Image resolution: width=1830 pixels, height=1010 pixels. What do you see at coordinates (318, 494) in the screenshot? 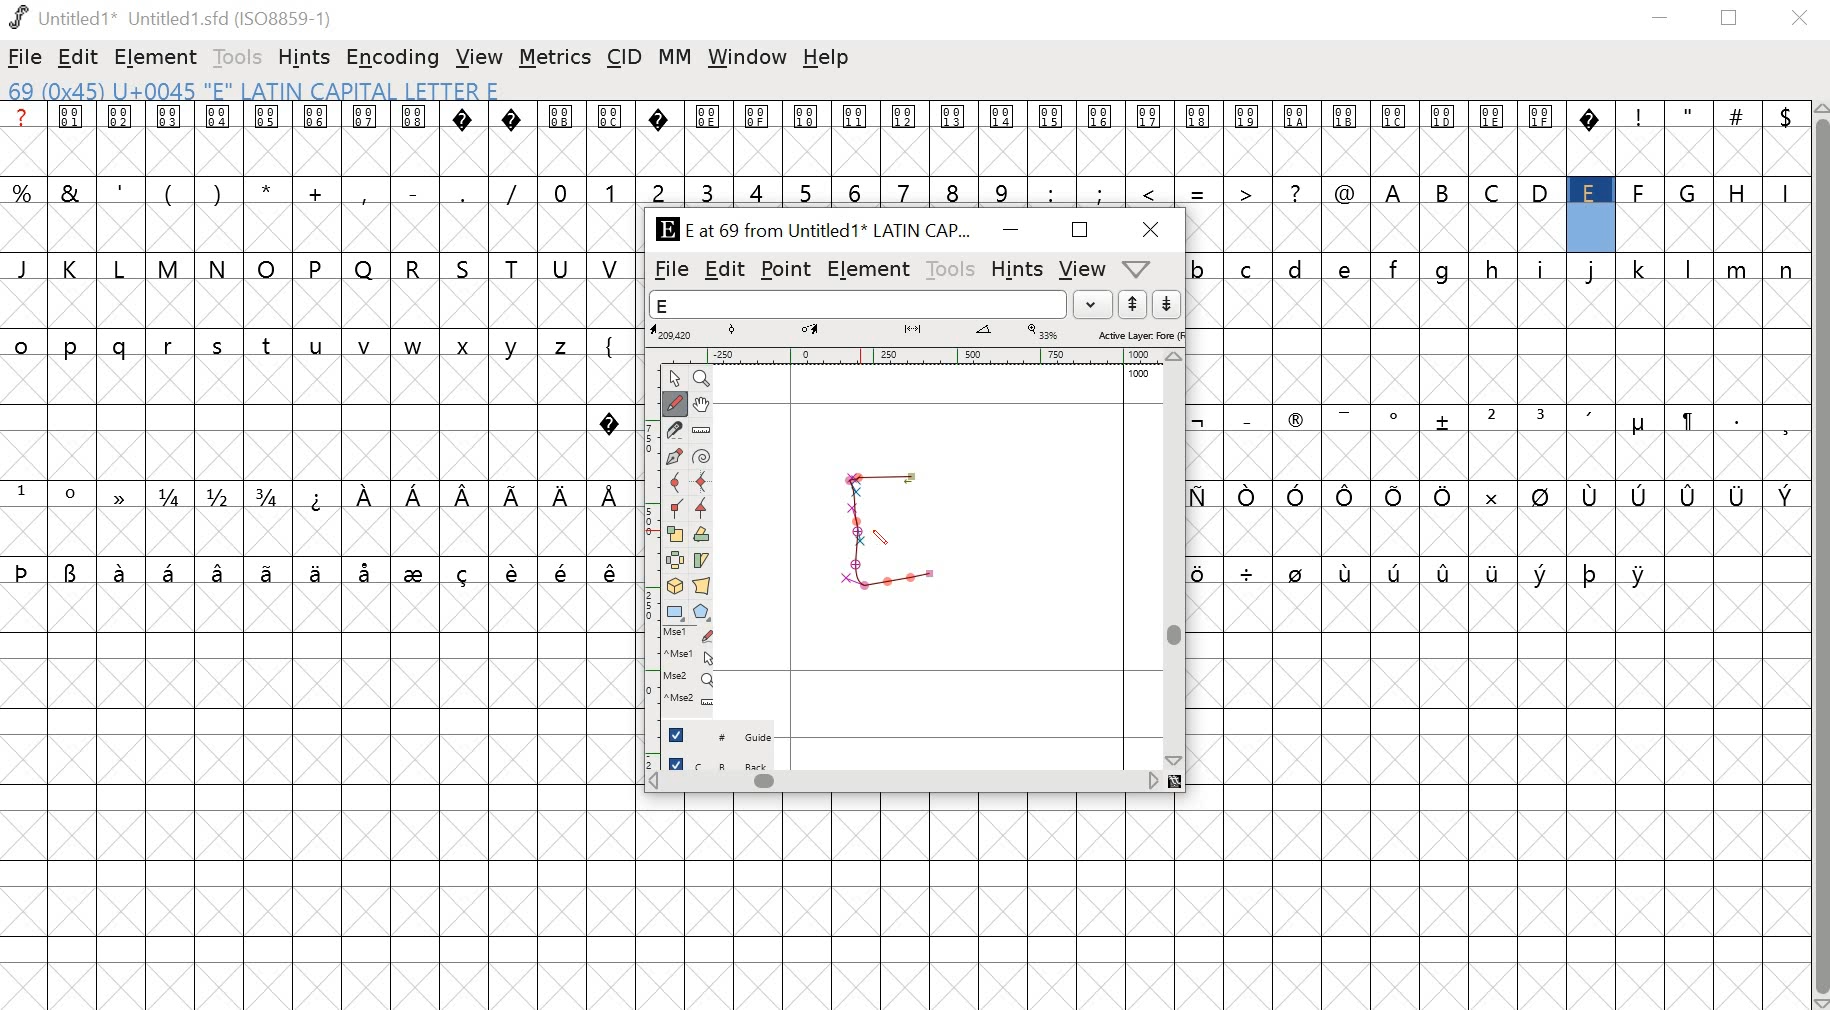
I see `special characters` at bounding box center [318, 494].